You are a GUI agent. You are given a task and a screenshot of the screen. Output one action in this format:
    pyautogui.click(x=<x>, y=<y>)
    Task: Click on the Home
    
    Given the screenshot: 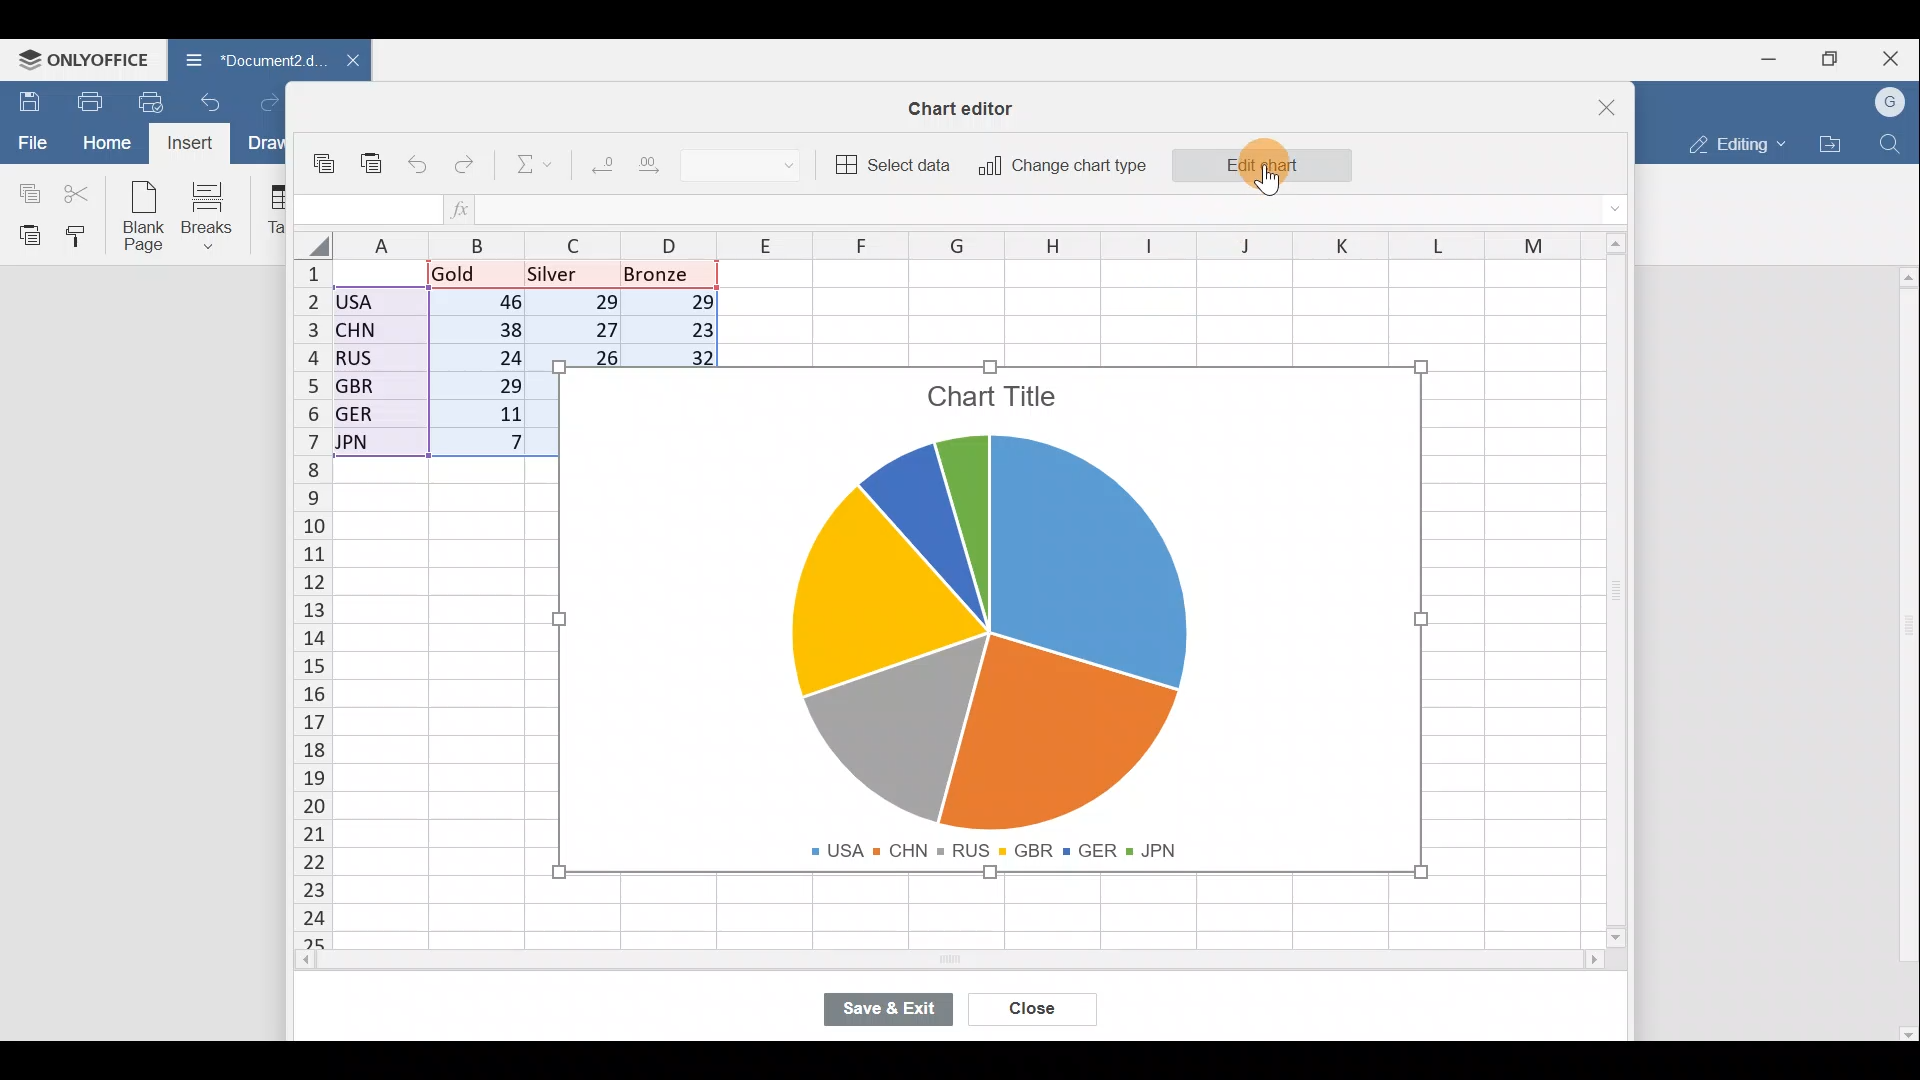 What is the action you would take?
    pyautogui.click(x=106, y=143)
    